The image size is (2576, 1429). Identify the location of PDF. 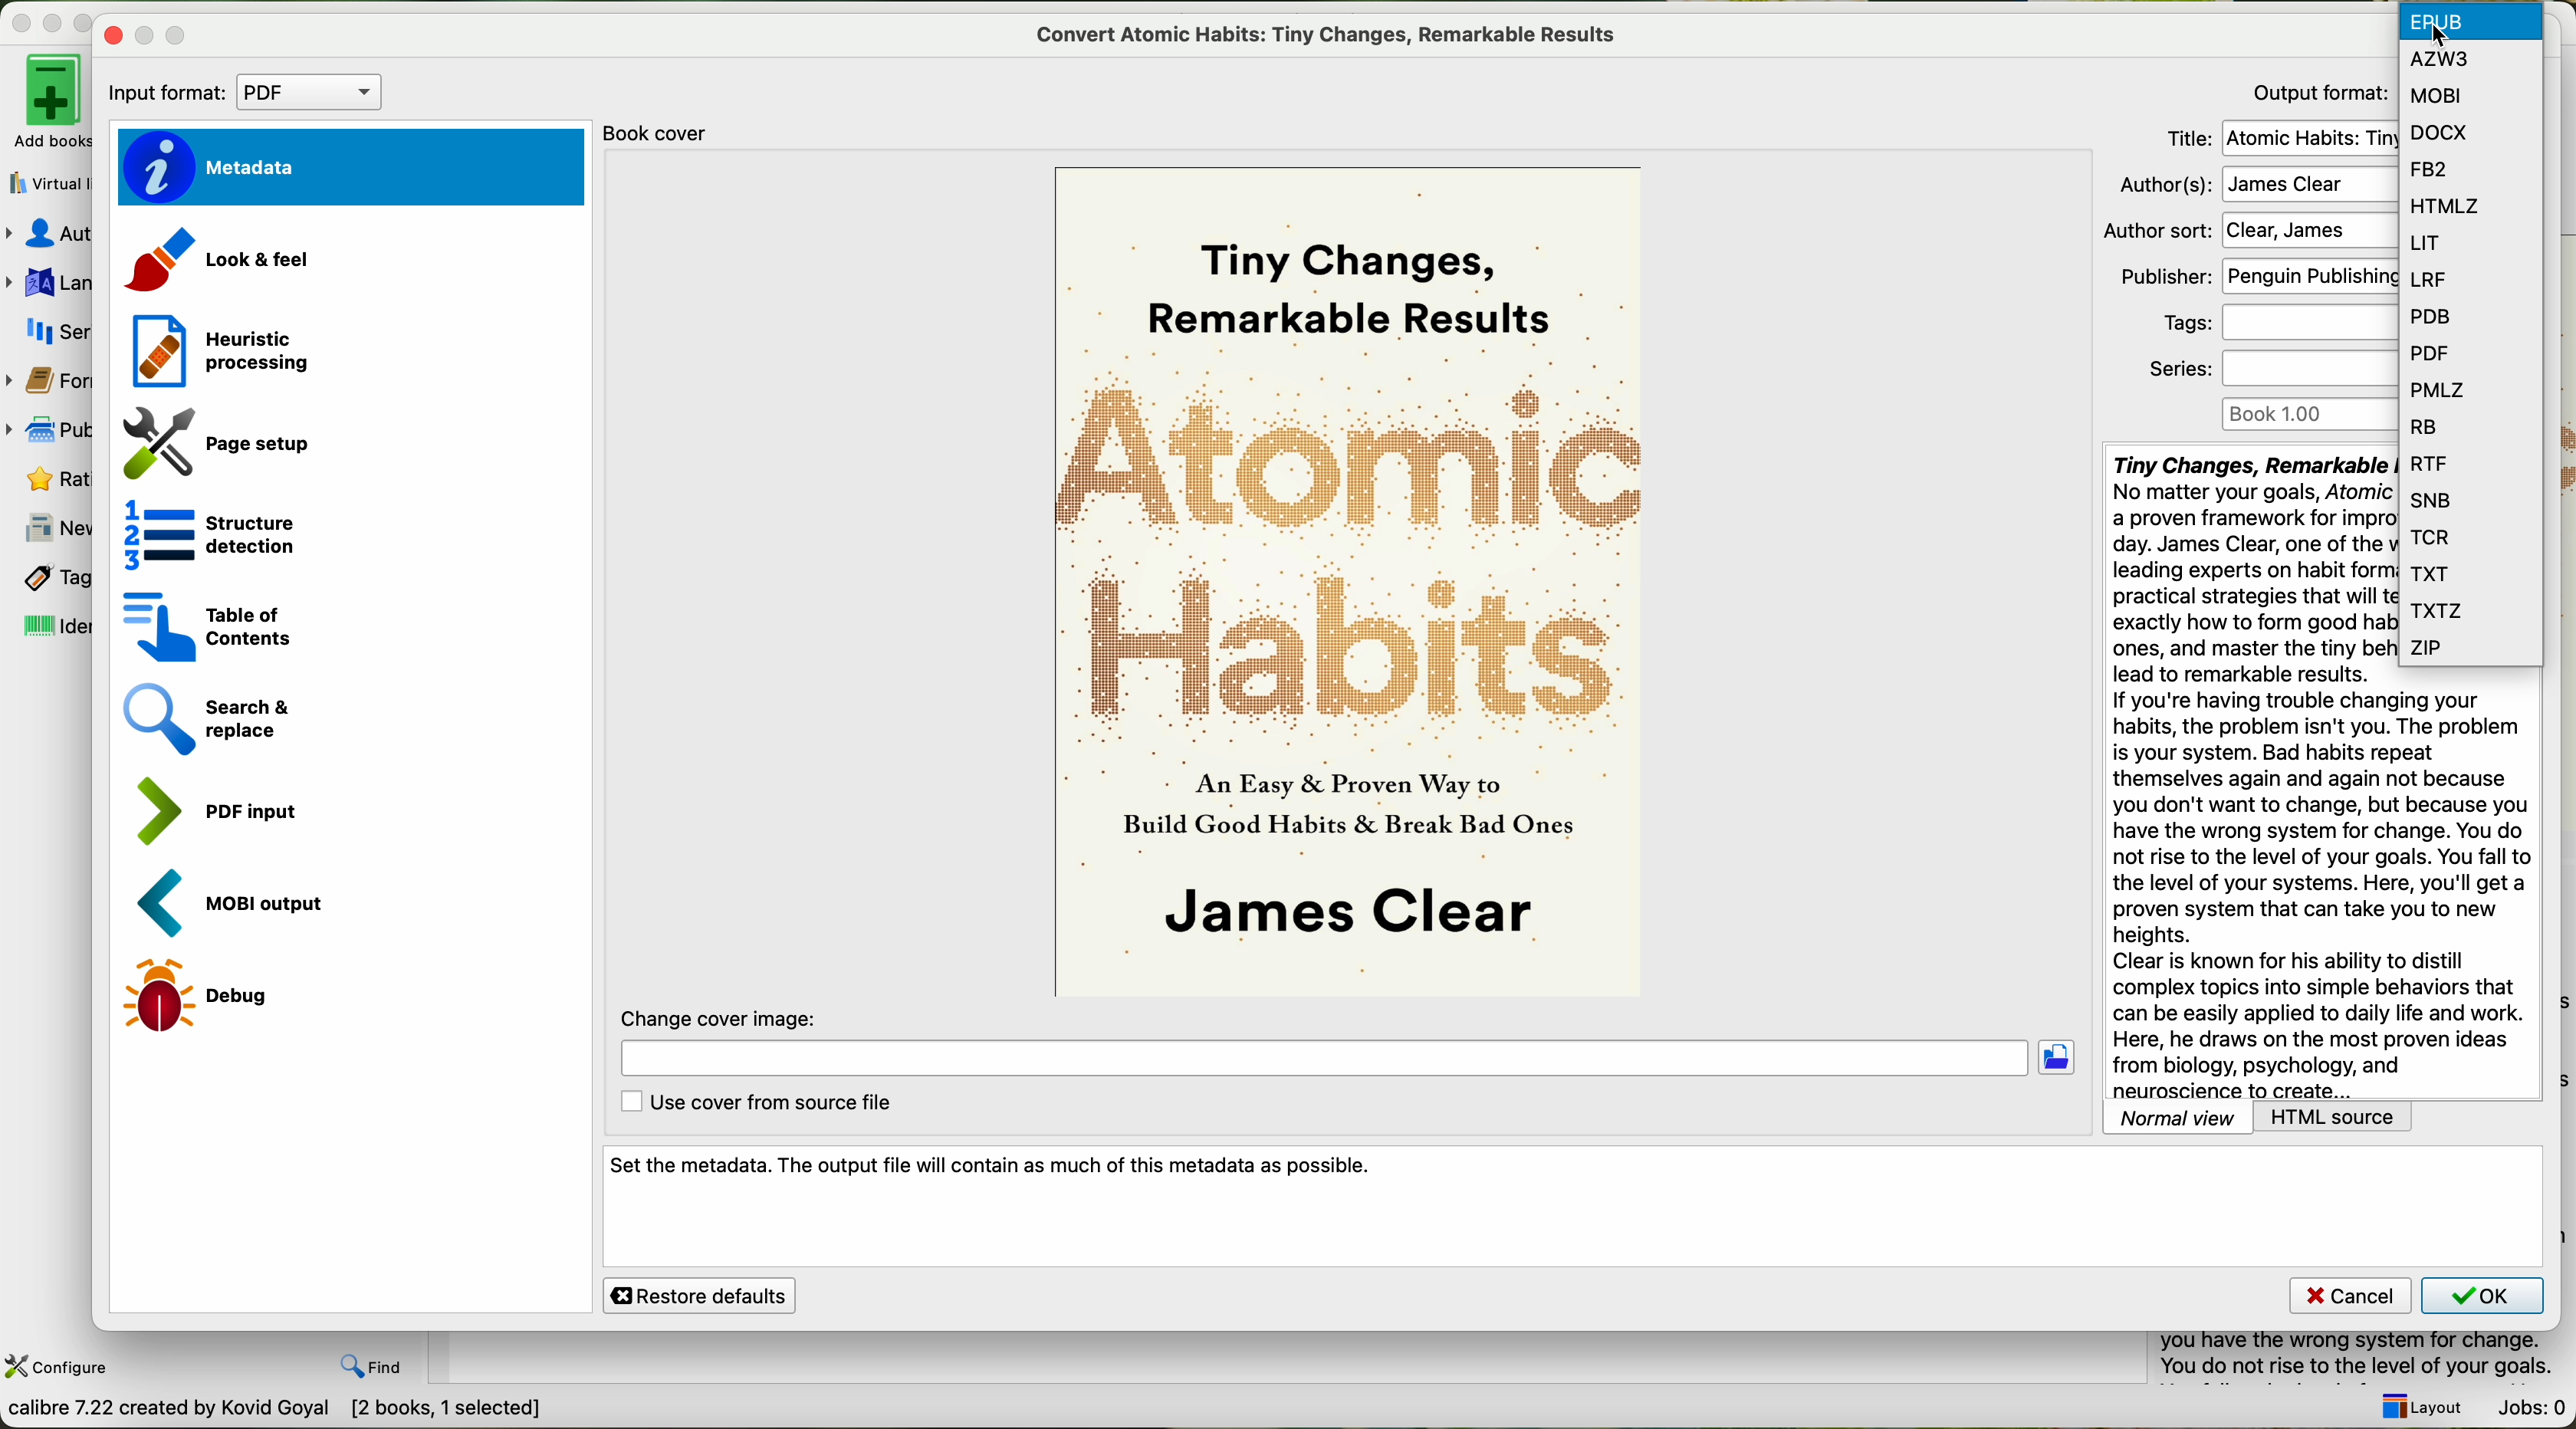
(2473, 354).